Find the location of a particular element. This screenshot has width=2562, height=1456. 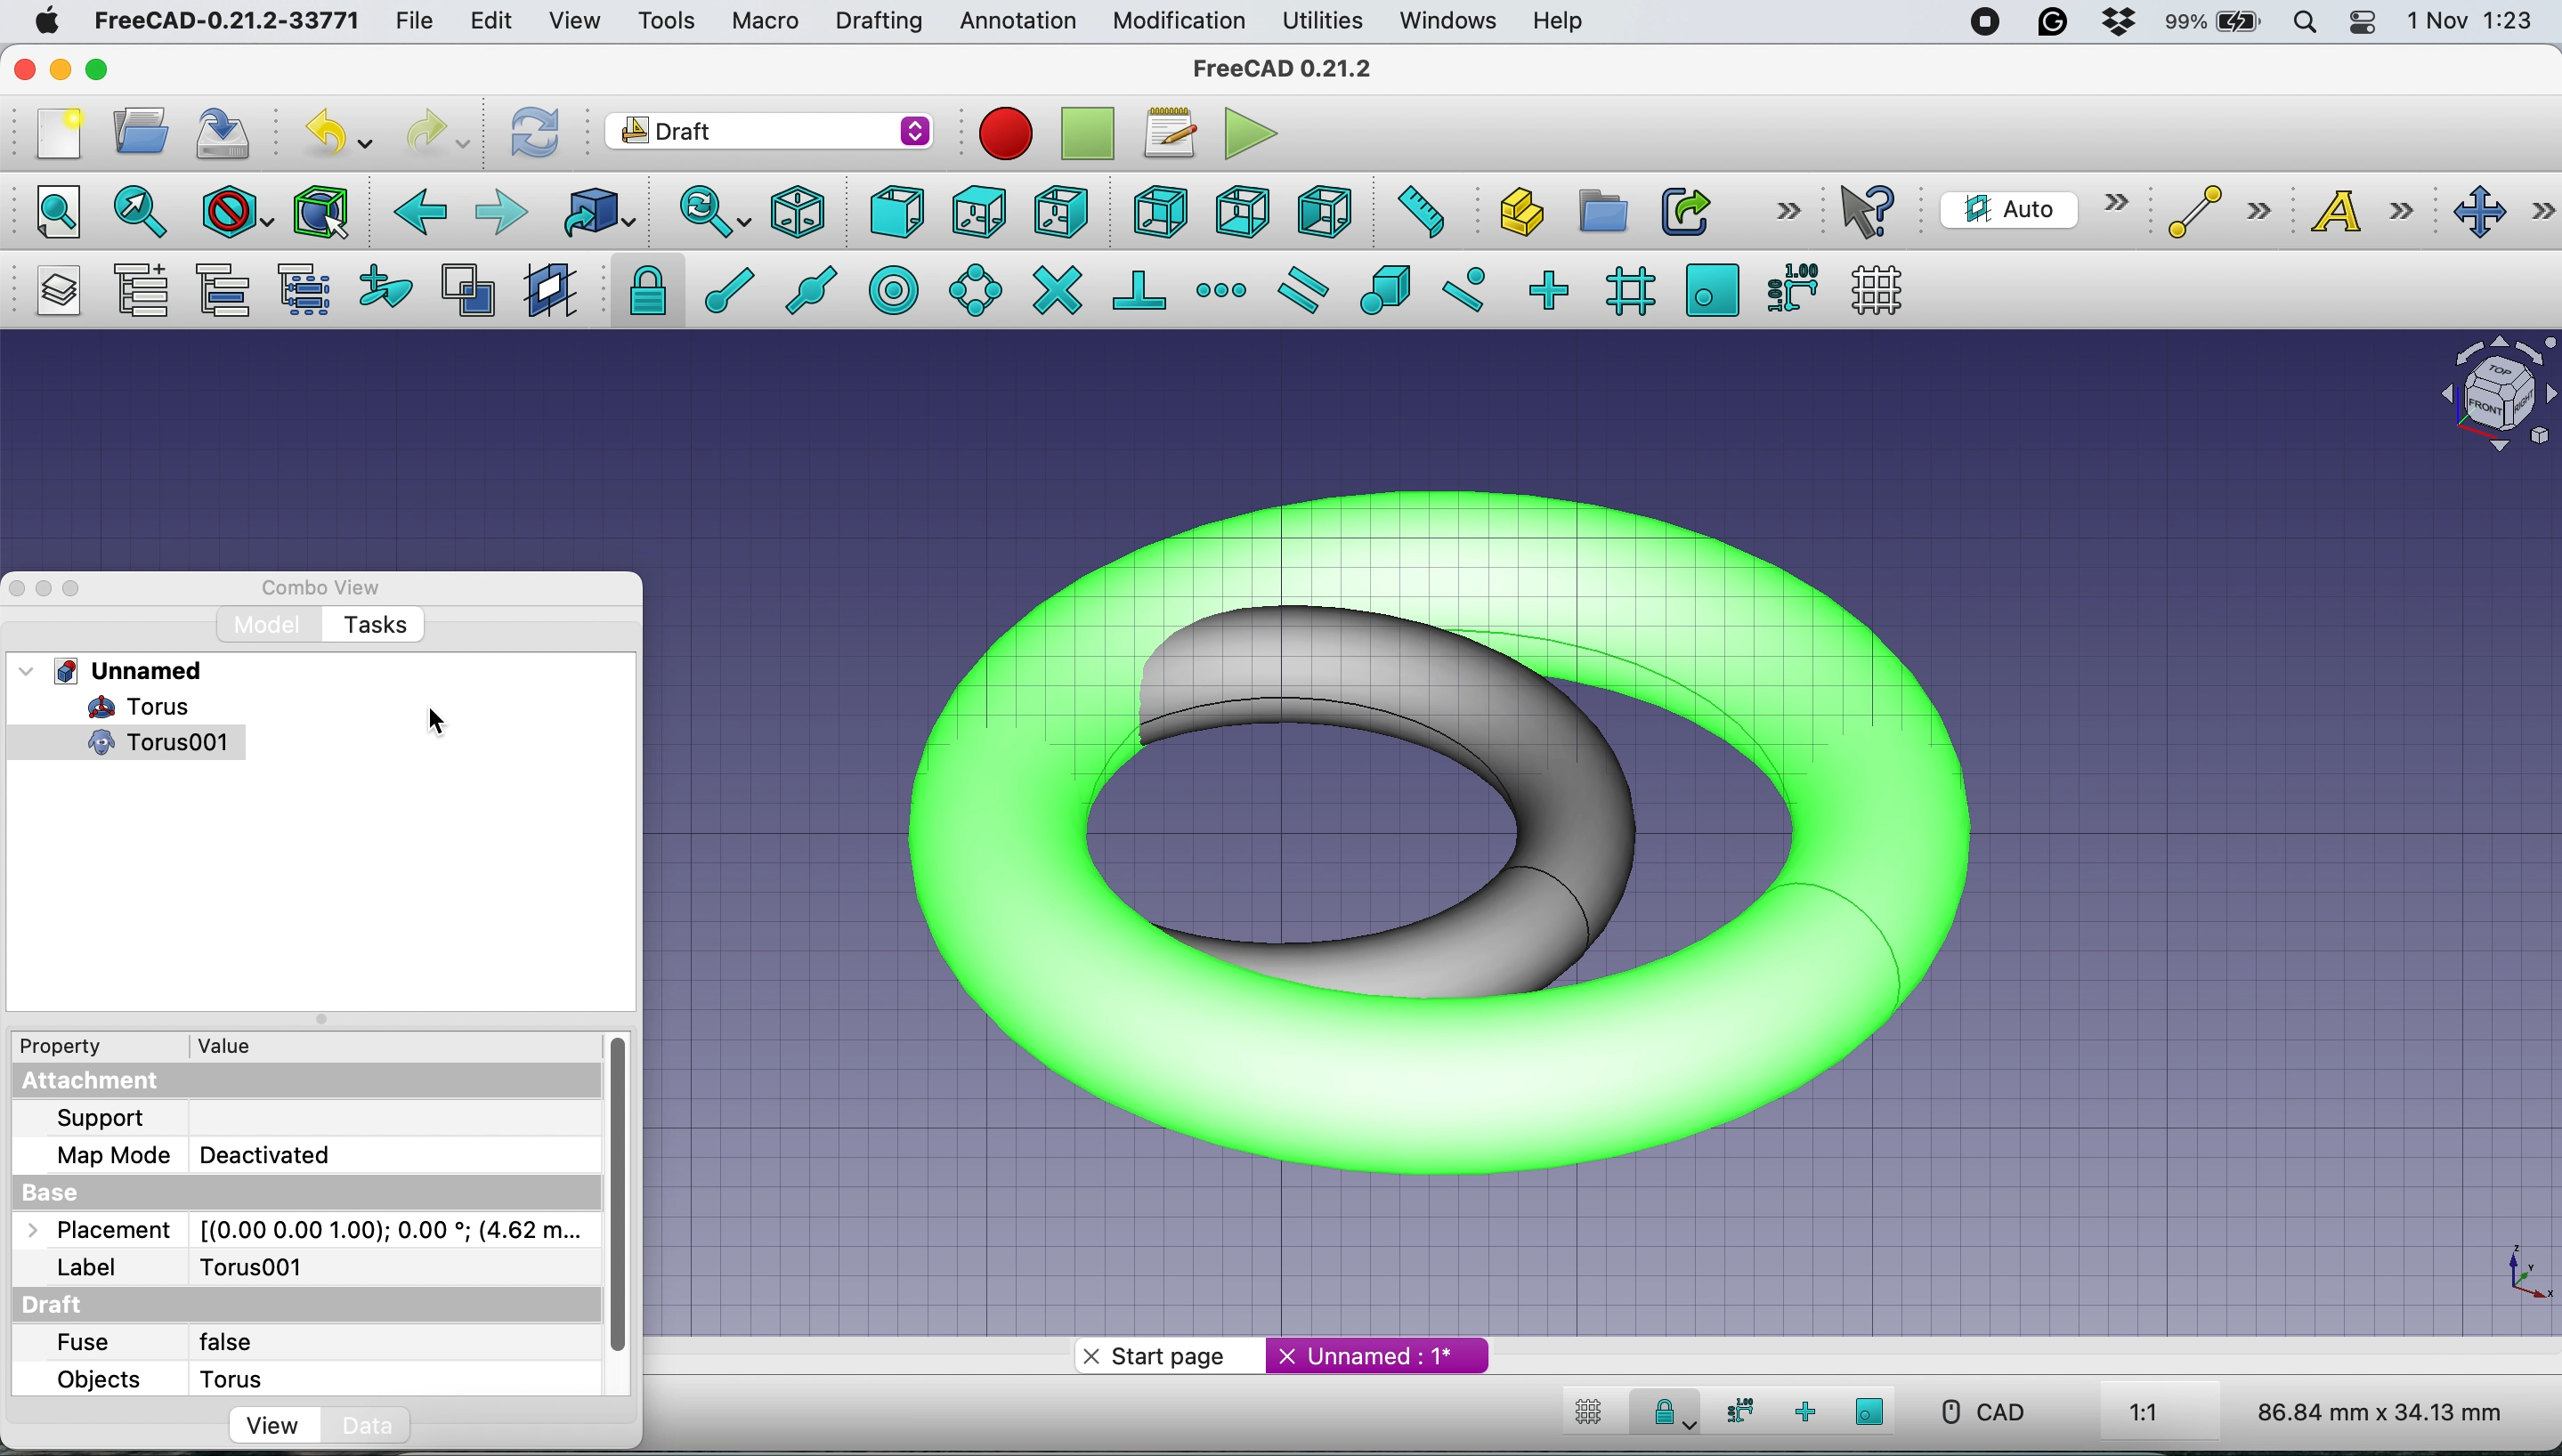

snap dimensions is located at coordinates (1789, 287).